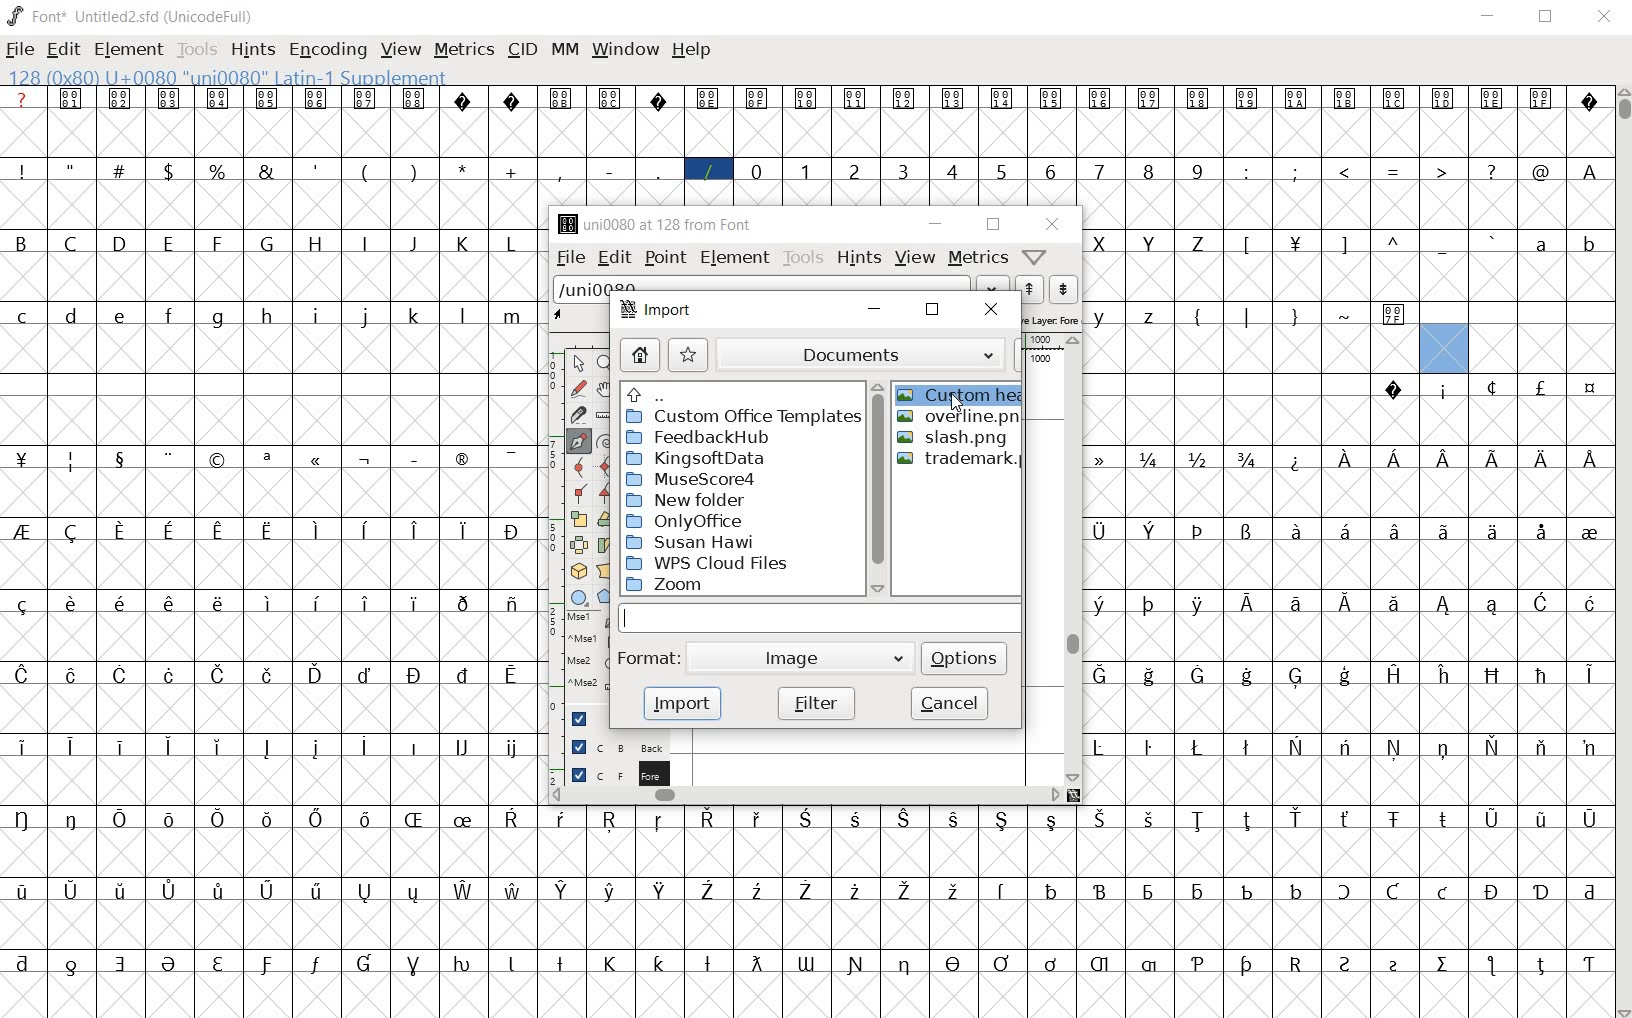 This screenshot has height=1018, width=1632. I want to click on glyph, so click(1540, 966).